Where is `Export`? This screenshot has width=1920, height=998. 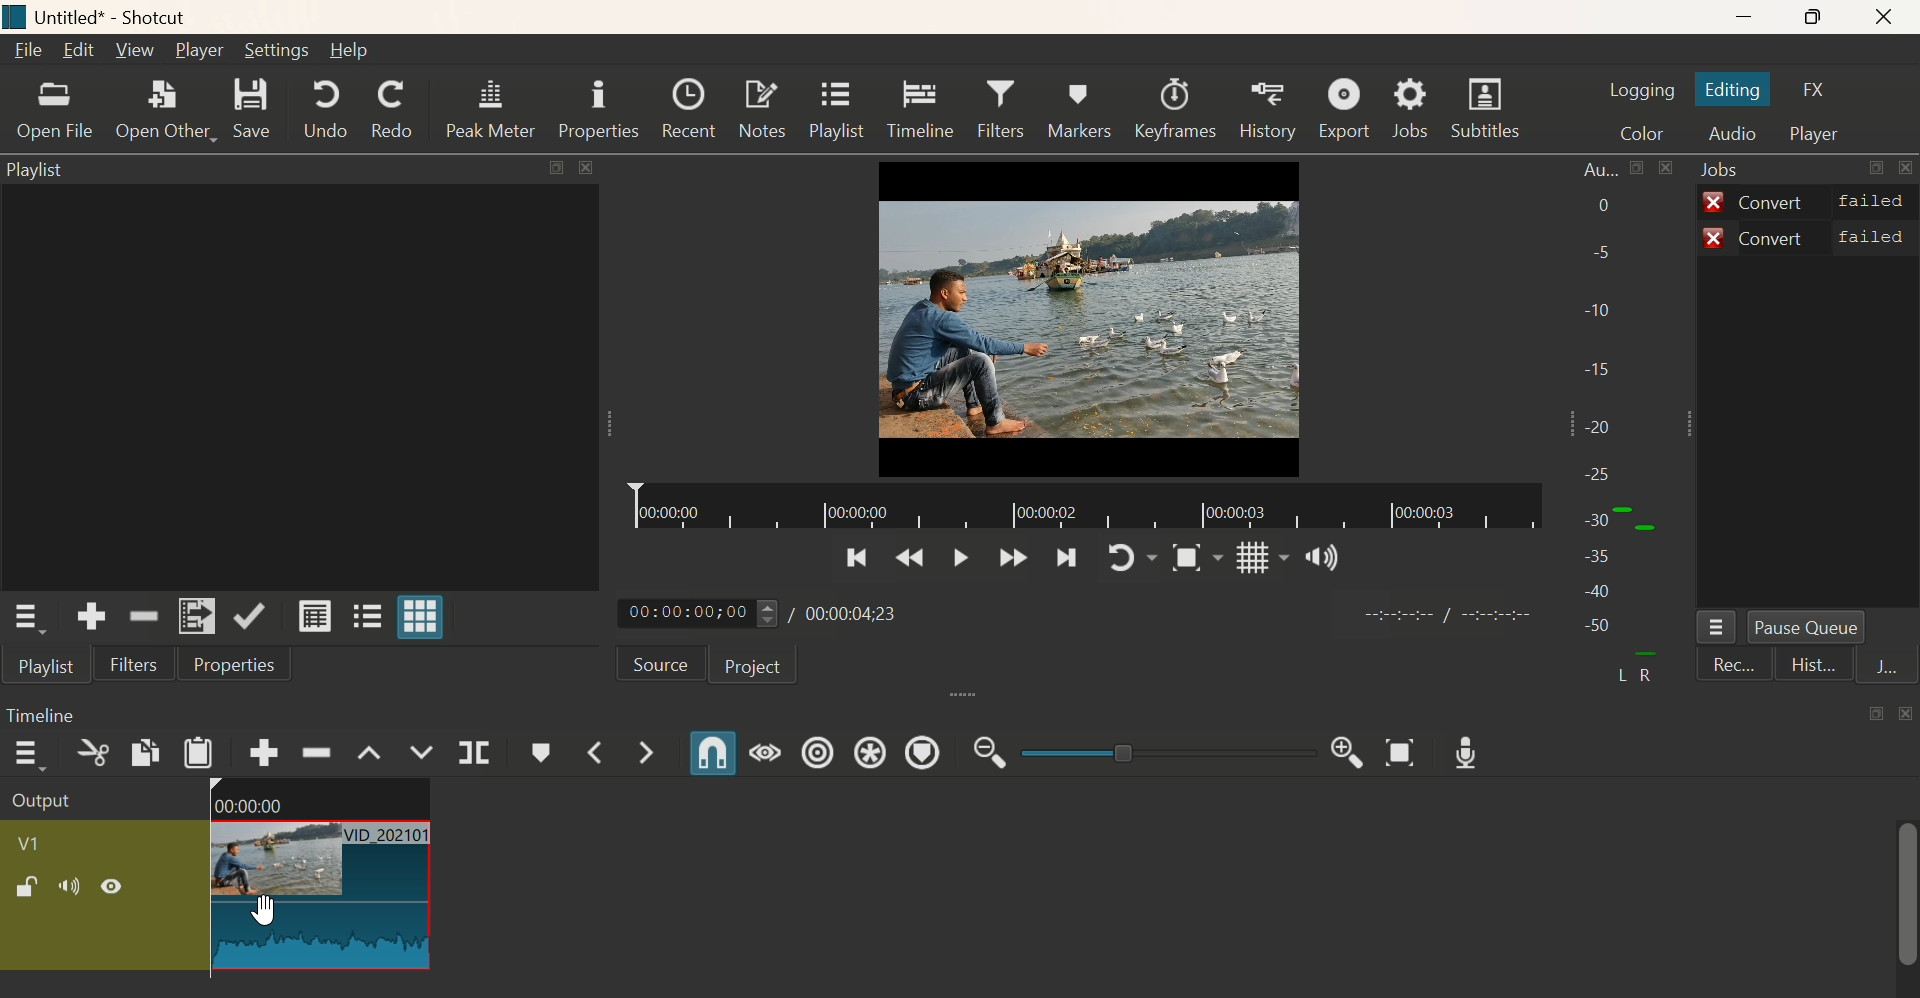
Export is located at coordinates (1347, 111).